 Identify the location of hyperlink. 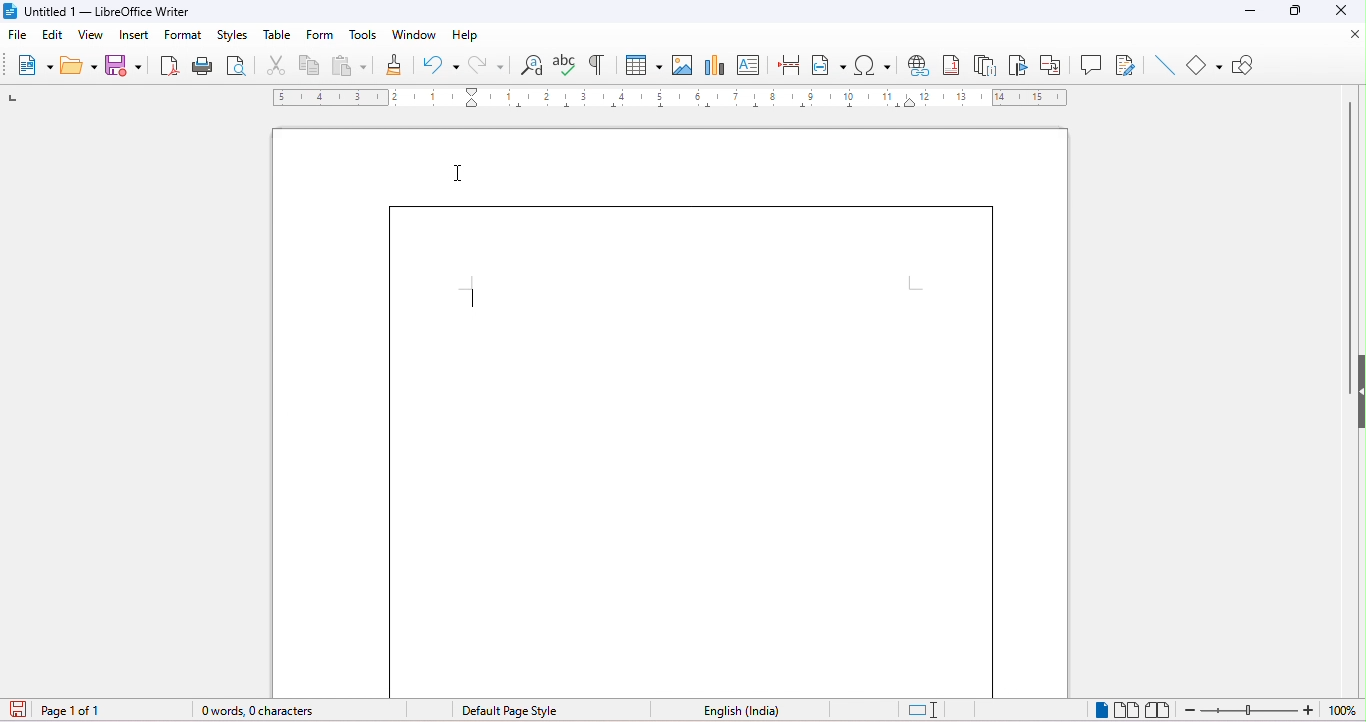
(921, 68).